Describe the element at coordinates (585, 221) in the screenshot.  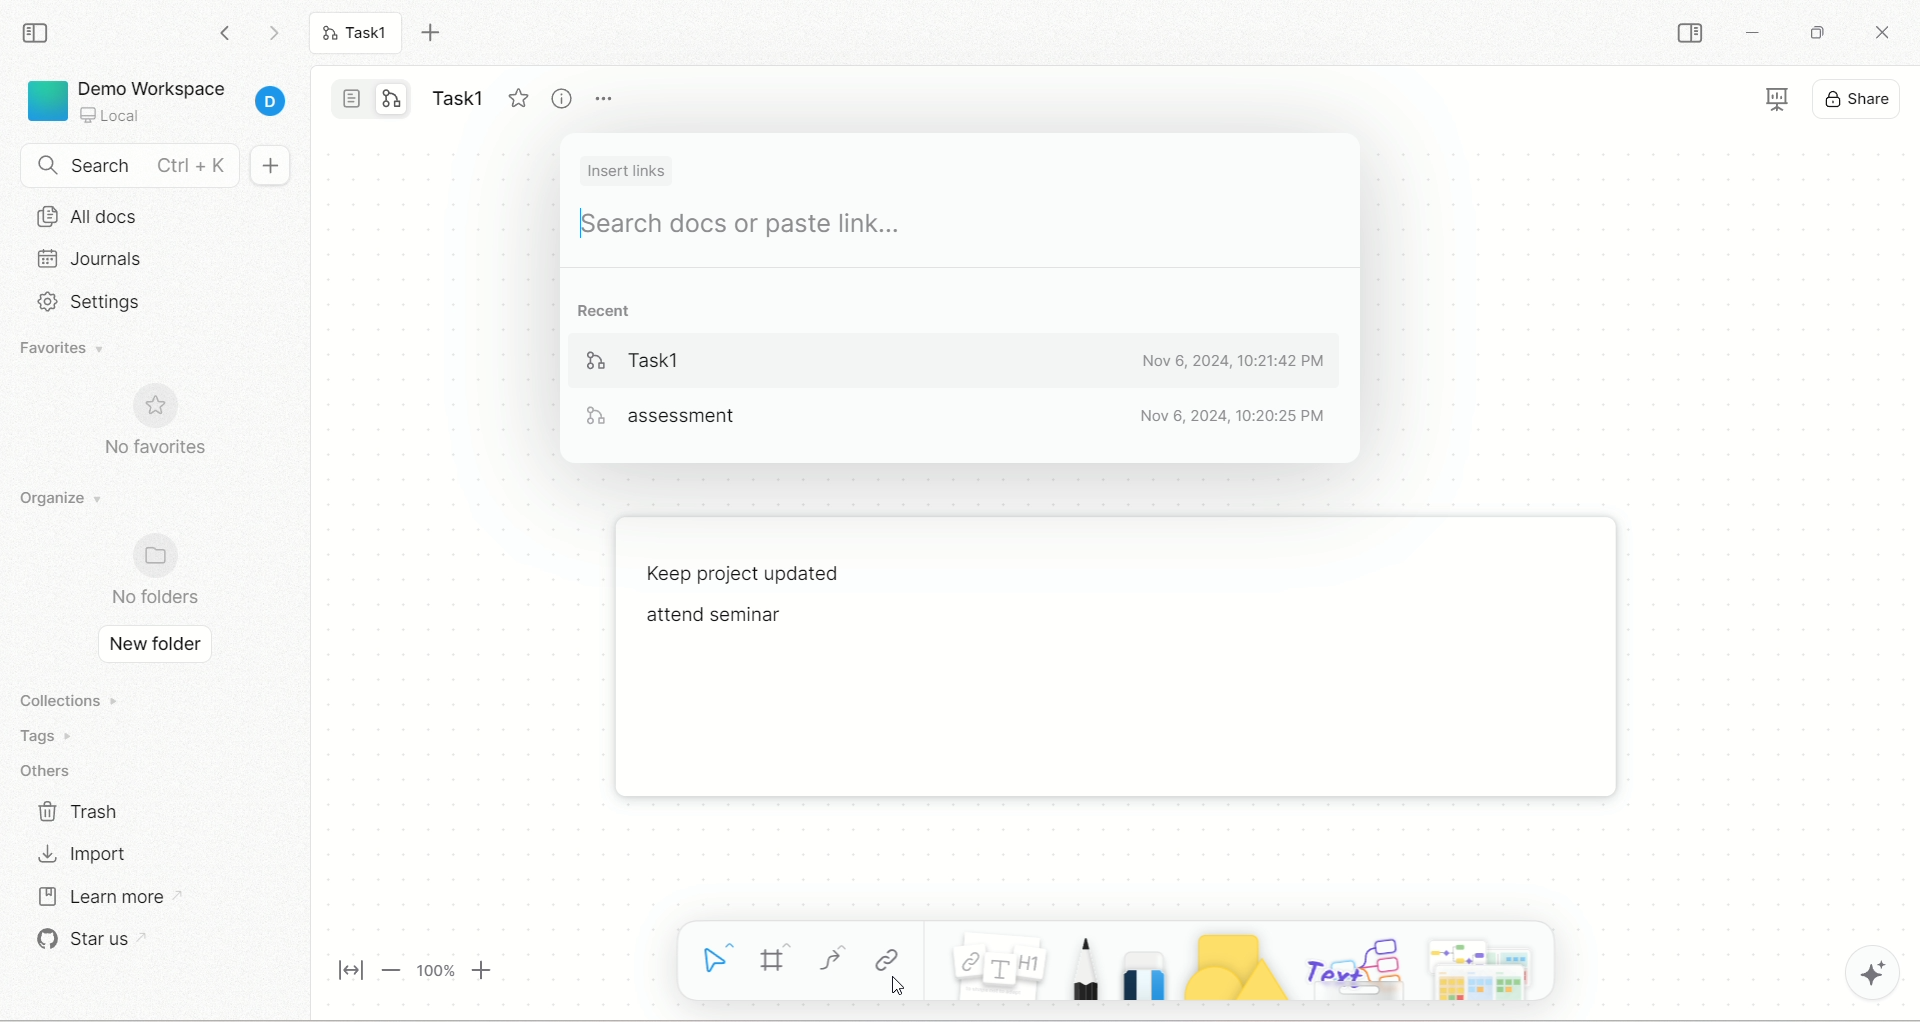
I see `cursor` at that location.